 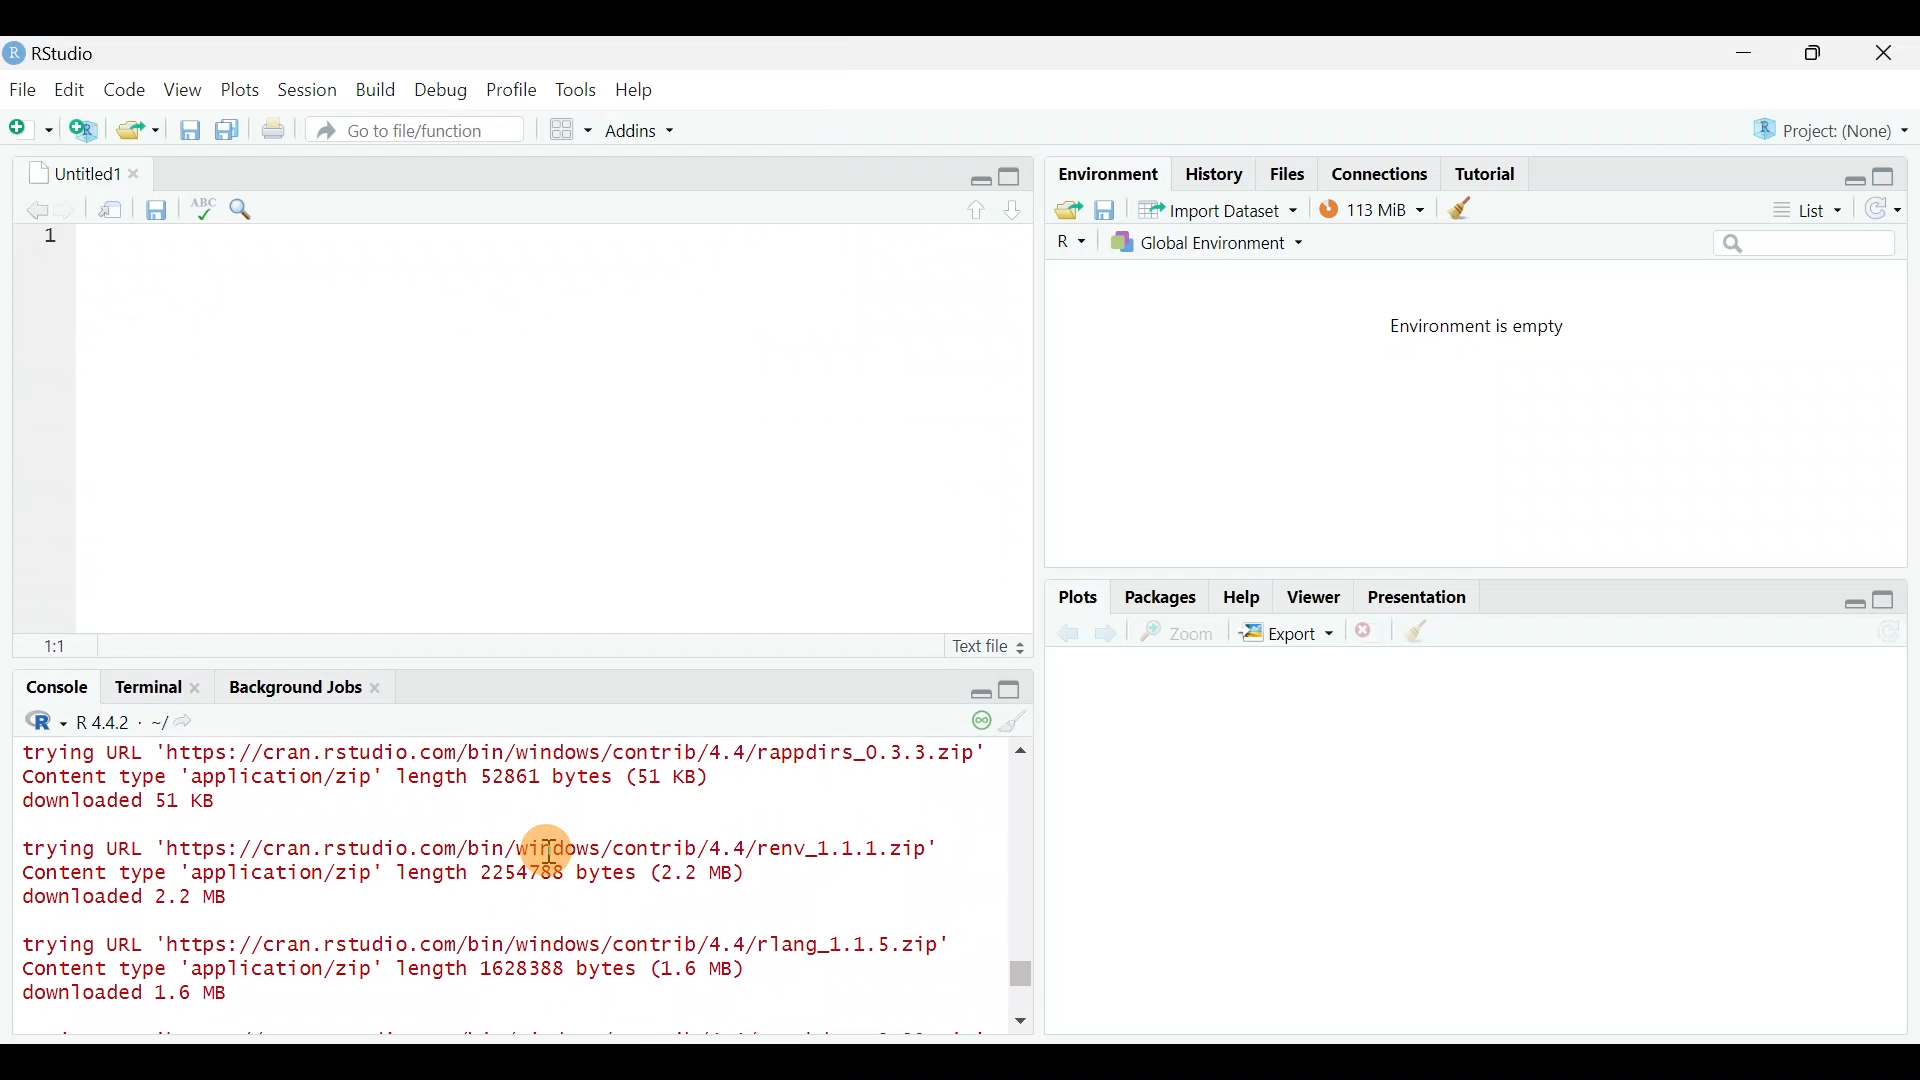 I want to click on Save all open documents, so click(x=230, y=131).